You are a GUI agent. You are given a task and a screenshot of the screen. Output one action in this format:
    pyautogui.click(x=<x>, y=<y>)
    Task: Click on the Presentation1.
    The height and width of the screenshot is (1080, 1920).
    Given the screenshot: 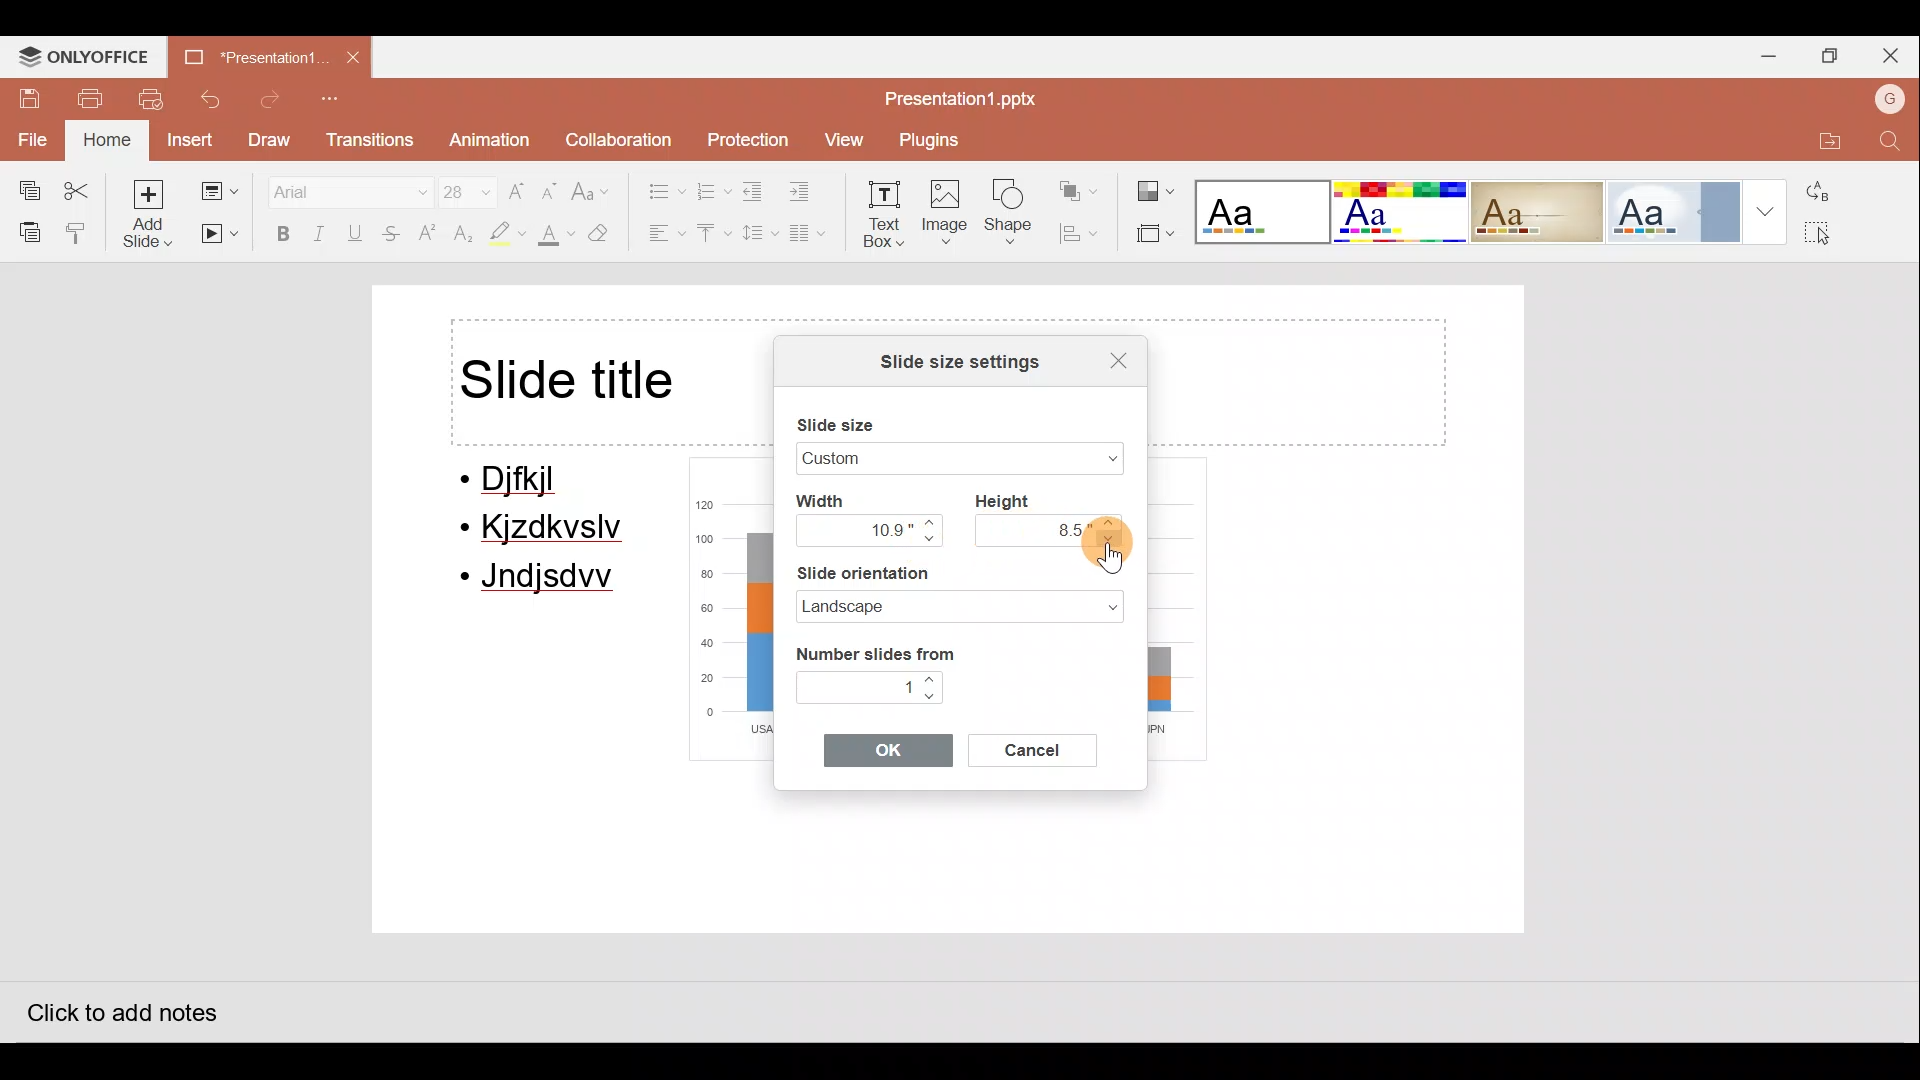 What is the action you would take?
    pyautogui.click(x=247, y=56)
    